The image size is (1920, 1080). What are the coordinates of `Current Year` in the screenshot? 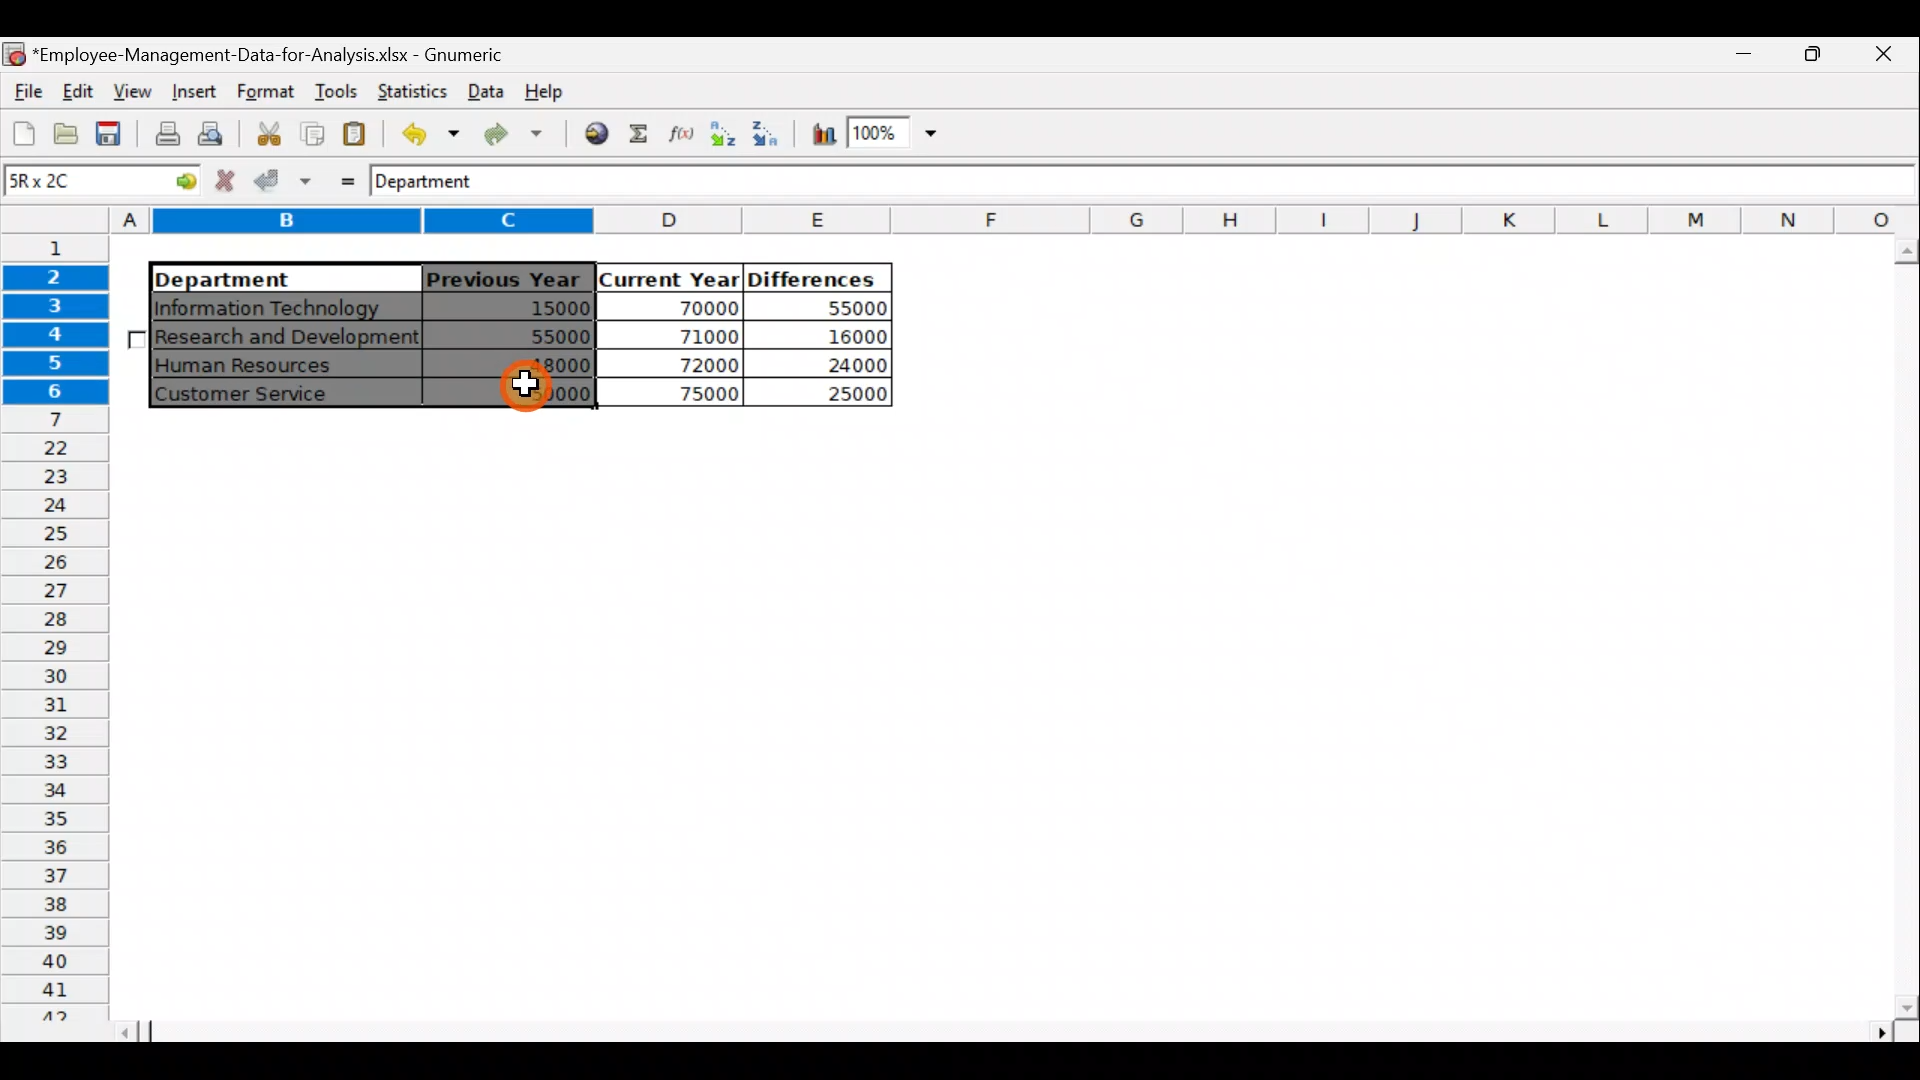 It's located at (667, 277).